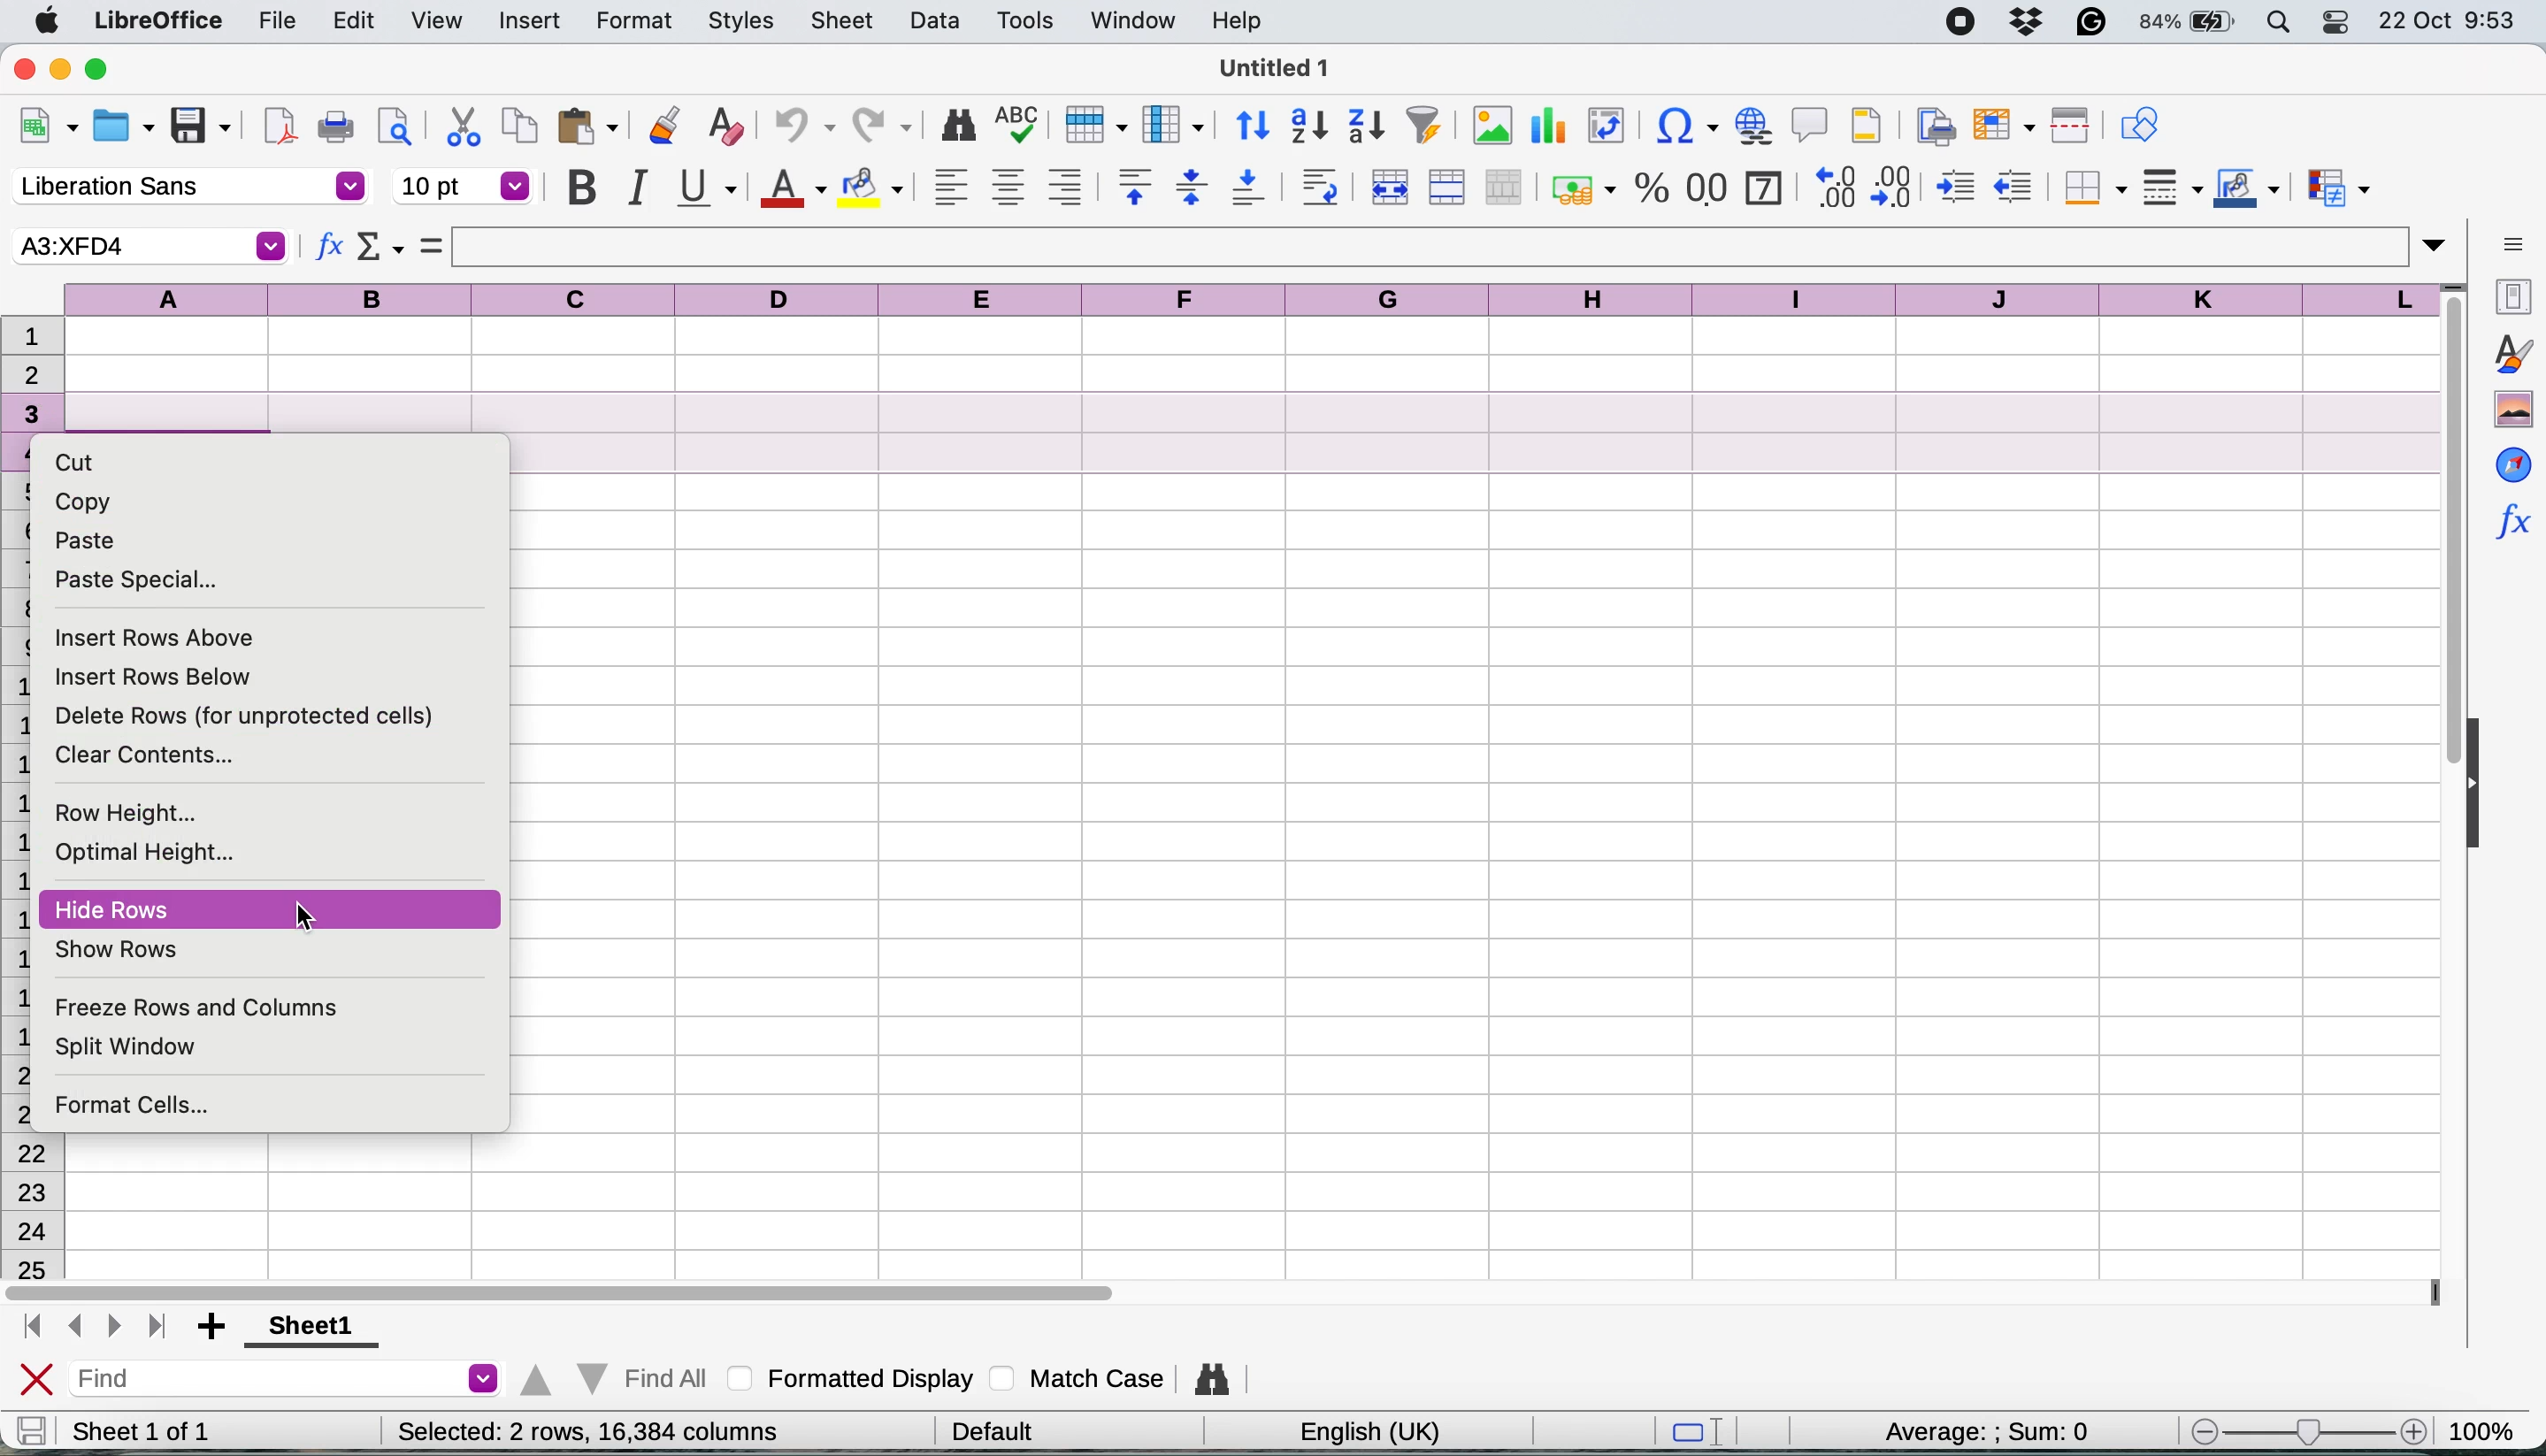  I want to click on selected cell, so click(147, 246).